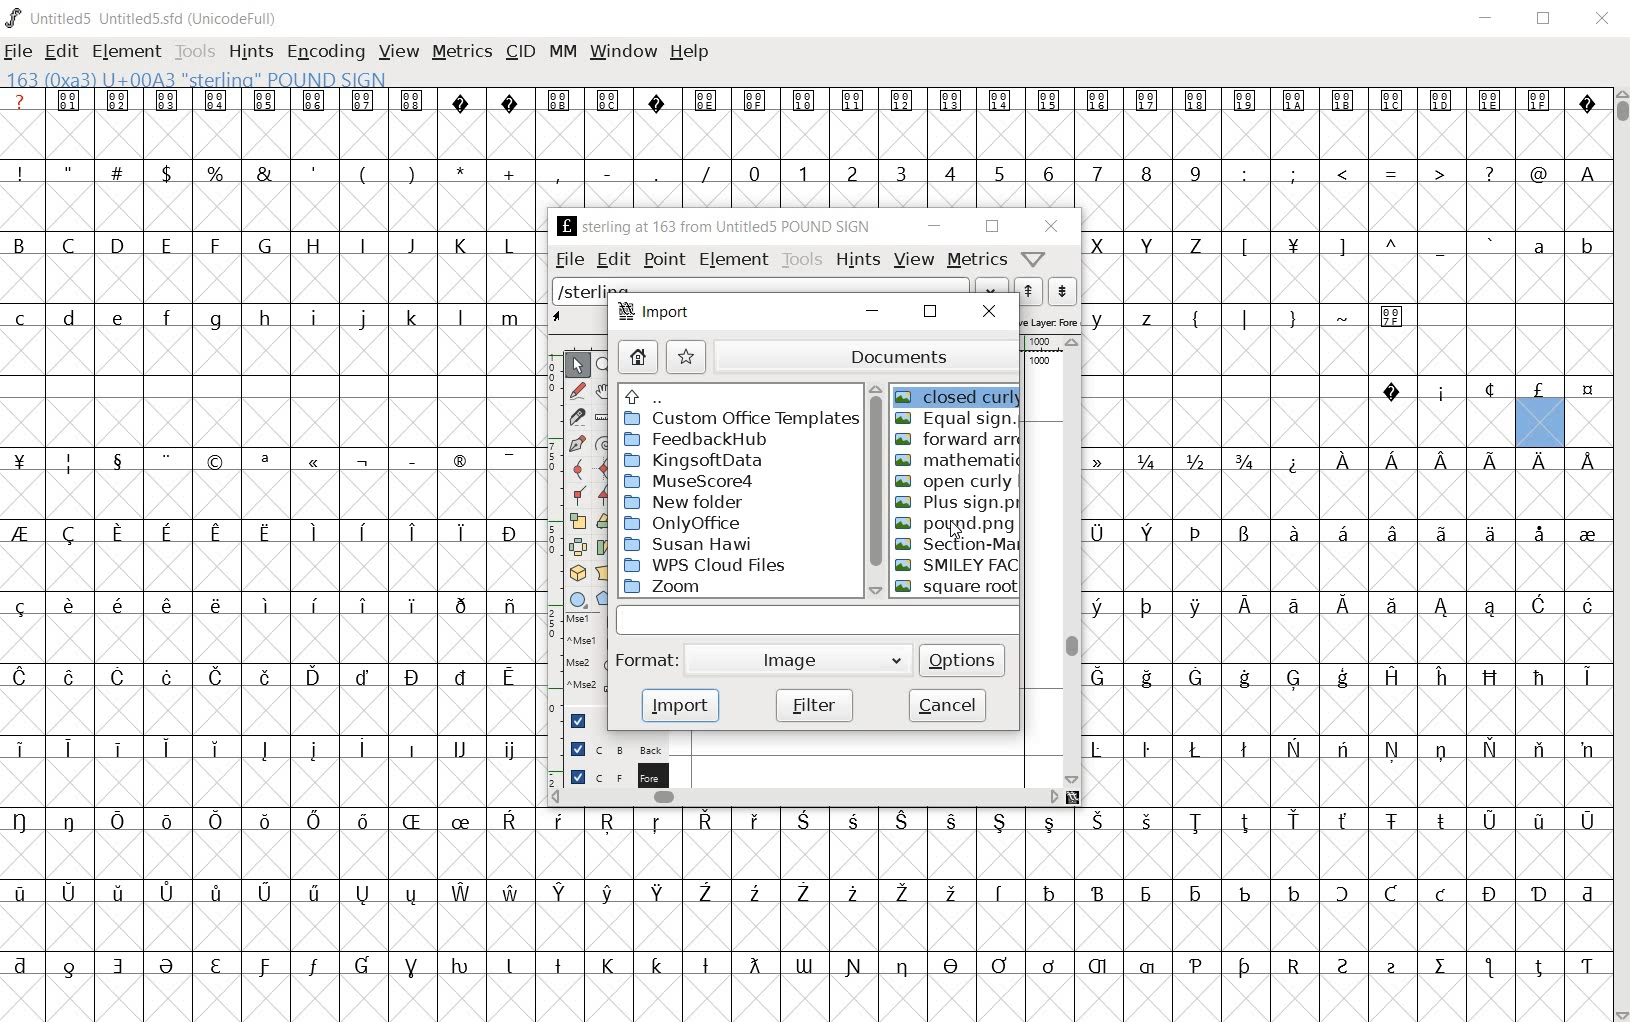 The image size is (1630, 1022). What do you see at coordinates (1538, 172) in the screenshot?
I see `@` at bounding box center [1538, 172].